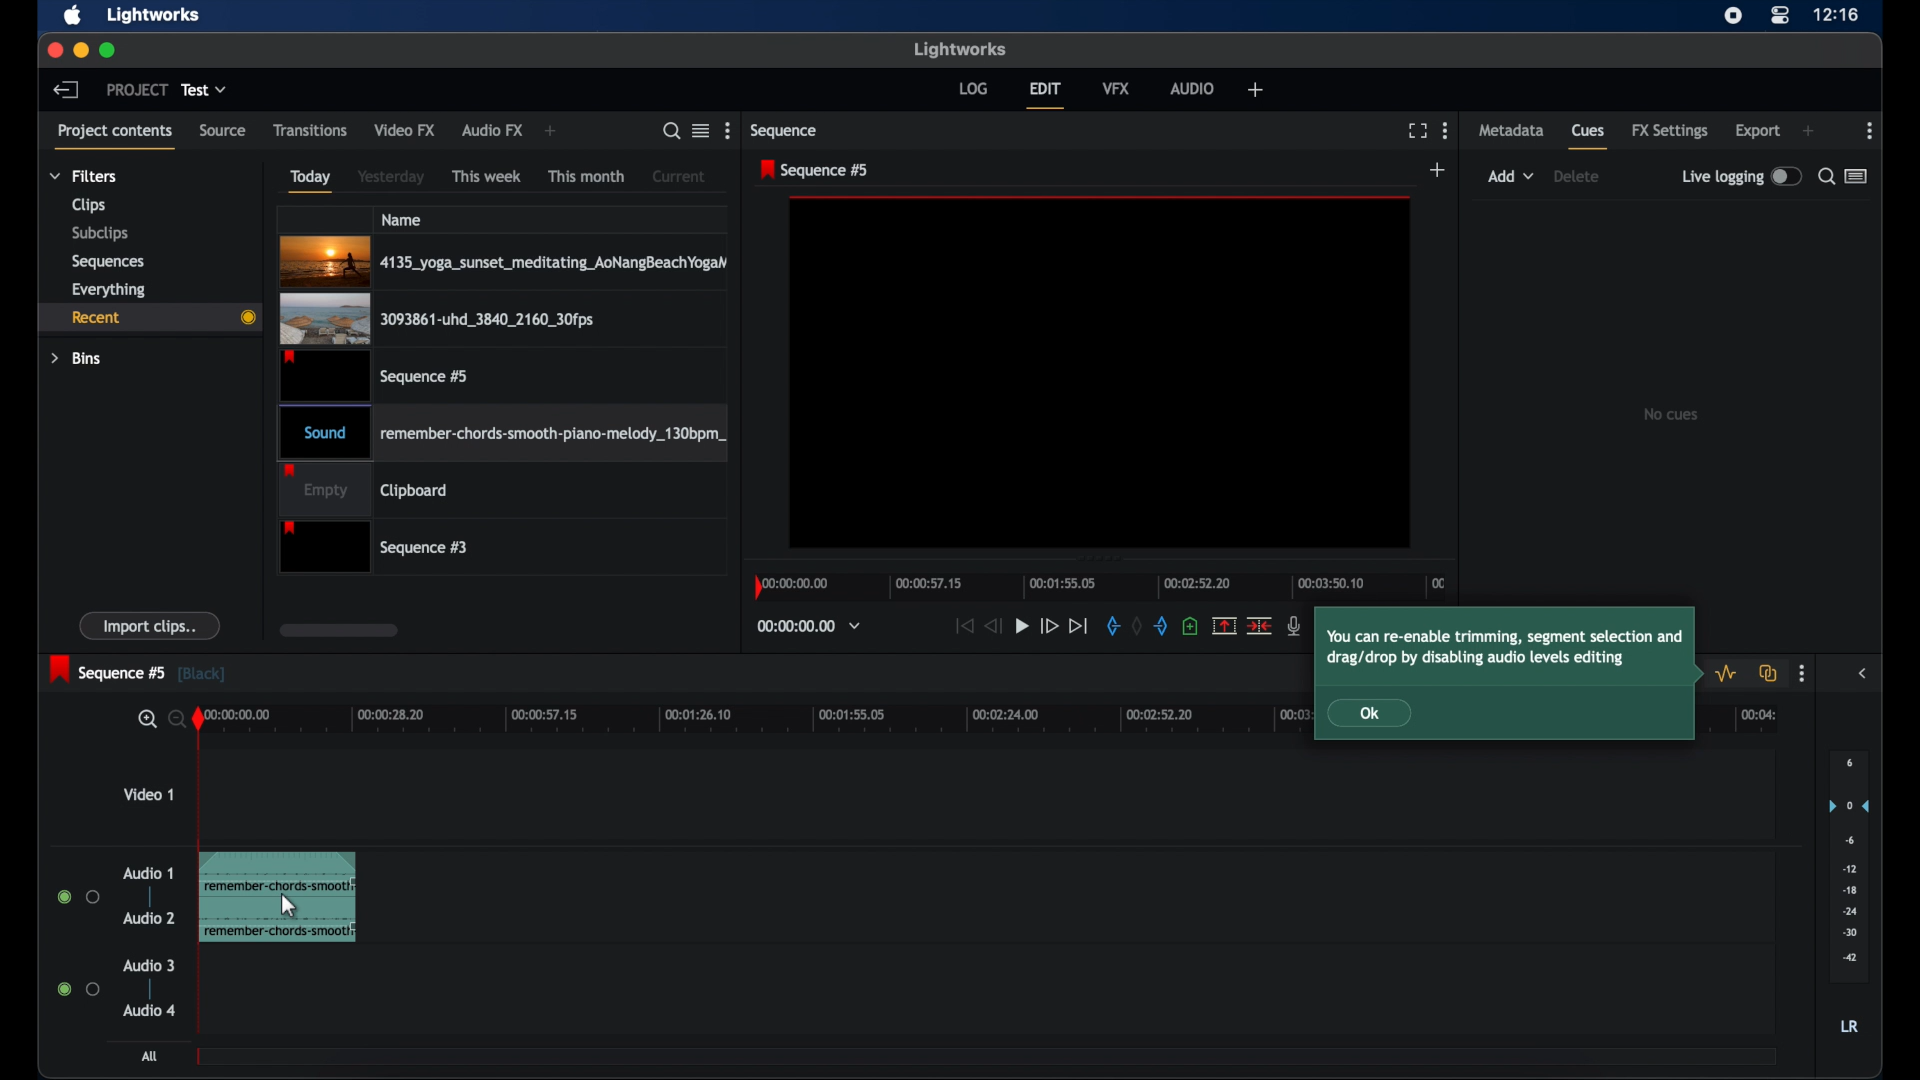 Image resolution: width=1920 pixels, height=1080 pixels. What do you see at coordinates (1729, 673) in the screenshot?
I see `toggle audio levels editing` at bounding box center [1729, 673].